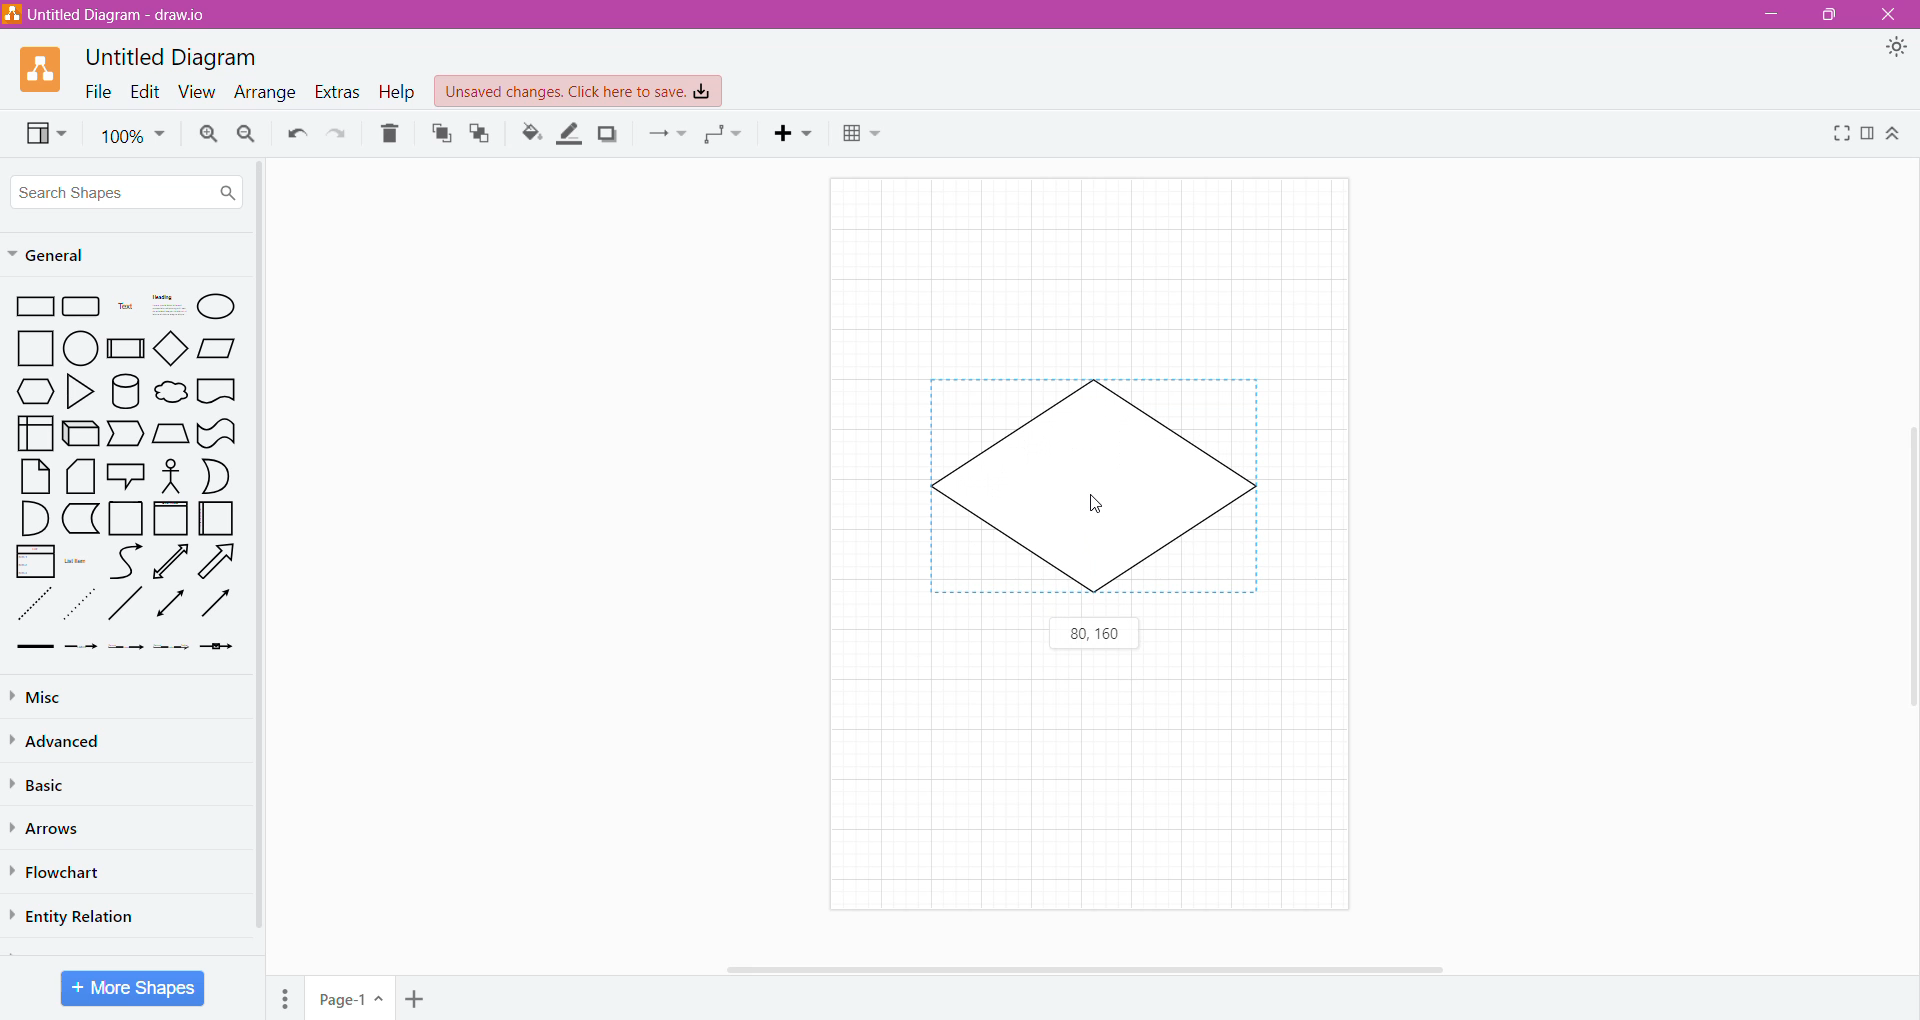  Describe the element at coordinates (1895, 135) in the screenshot. I see `Expand/Collapse` at that location.